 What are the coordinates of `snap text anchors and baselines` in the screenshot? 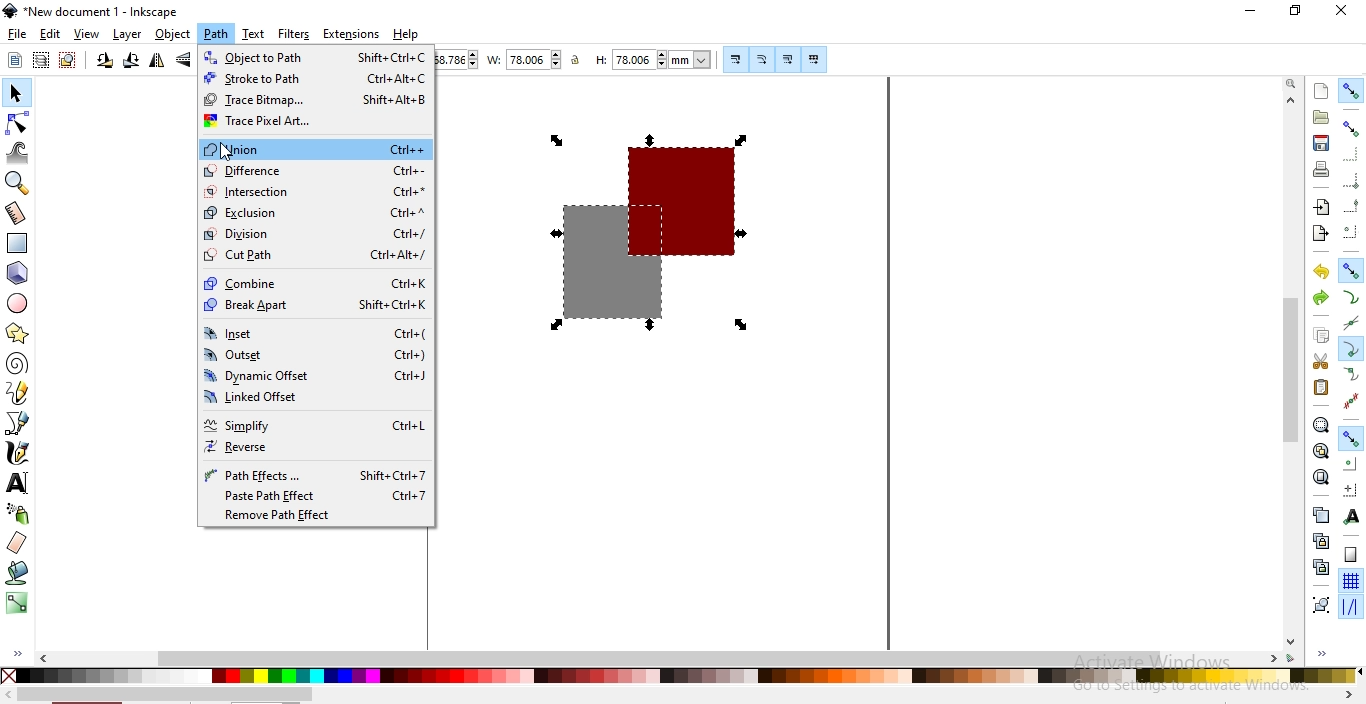 It's located at (1350, 518).